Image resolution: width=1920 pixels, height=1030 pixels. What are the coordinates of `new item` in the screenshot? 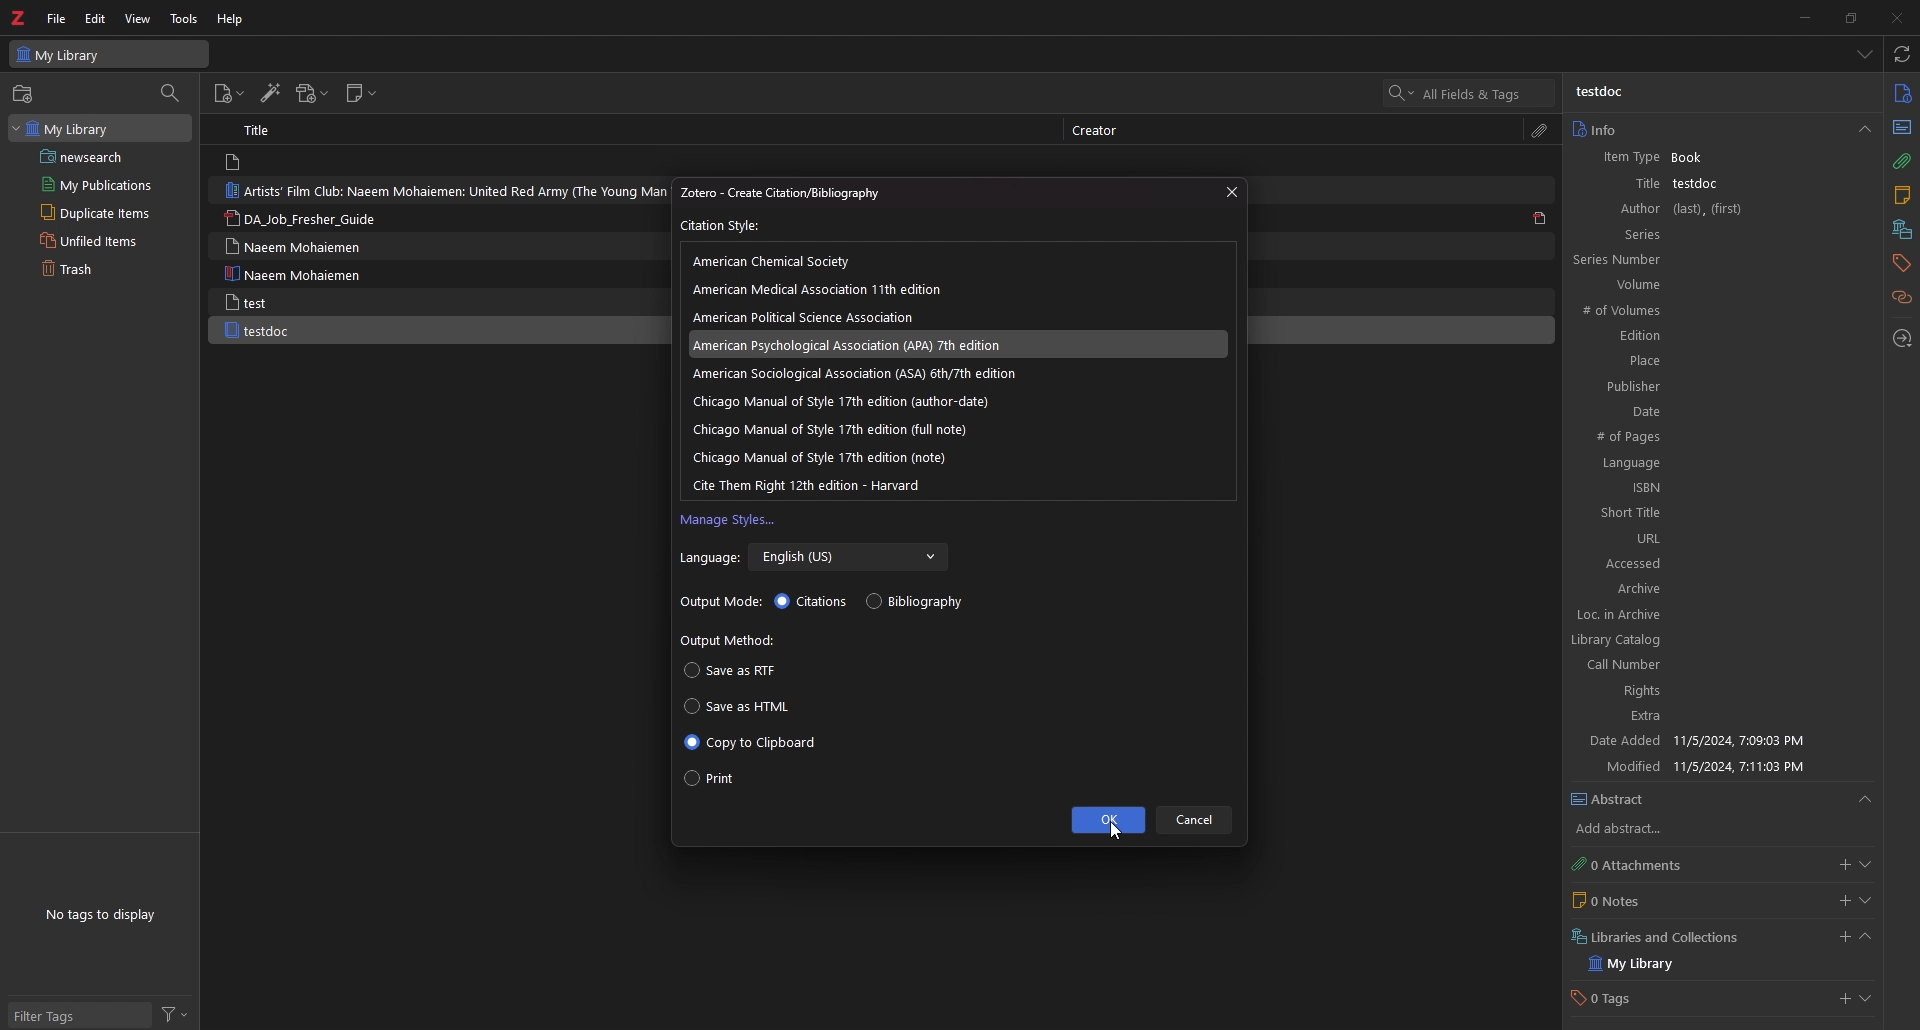 It's located at (228, 96).